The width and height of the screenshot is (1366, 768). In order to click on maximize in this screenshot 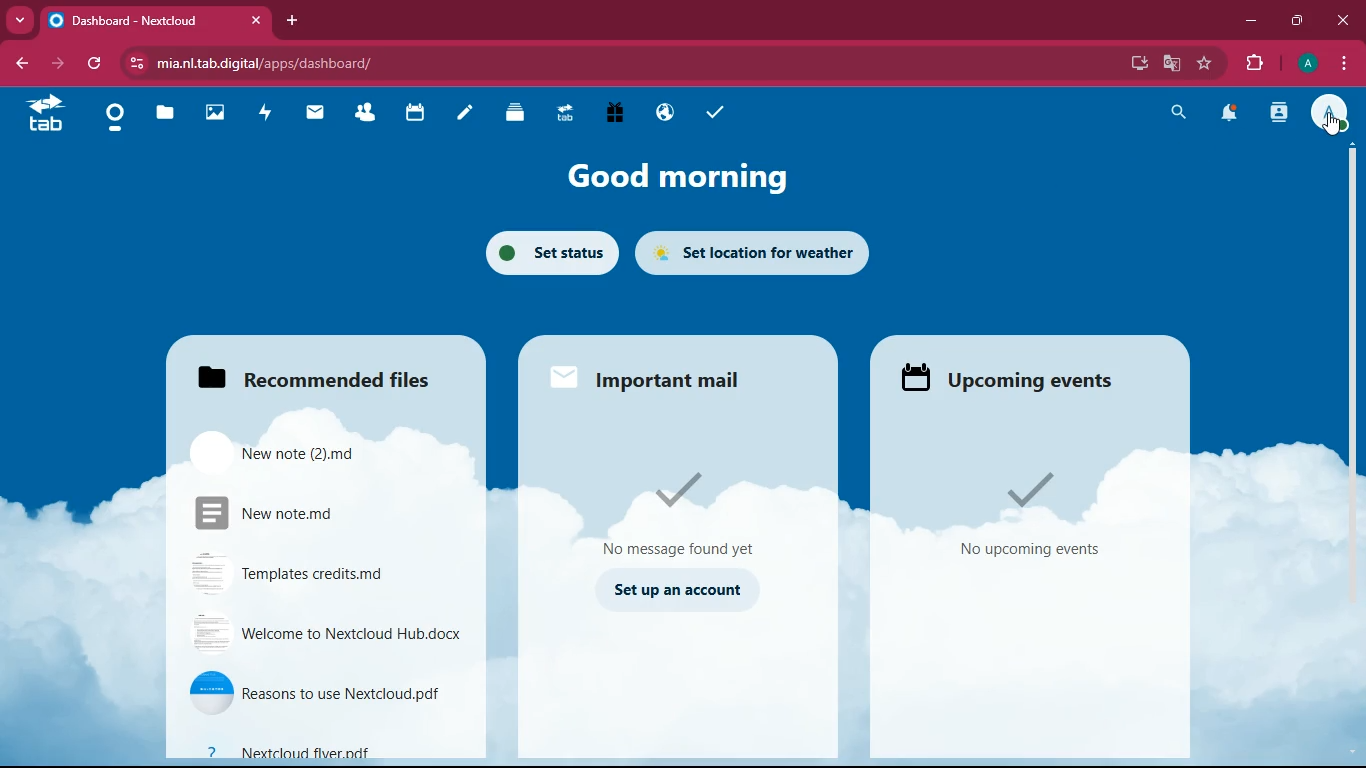, I will do `click(1299, 20)`.